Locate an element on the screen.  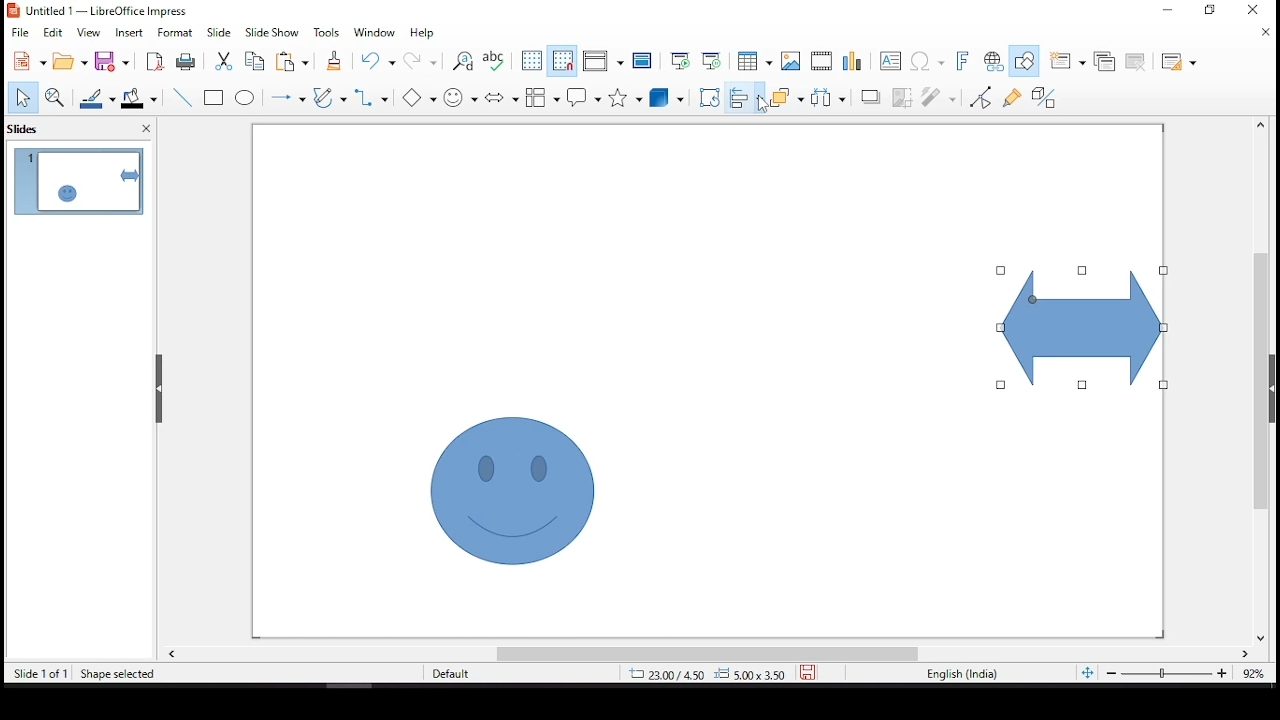
show gluepoint functions is located at coordinates (1011, 96).